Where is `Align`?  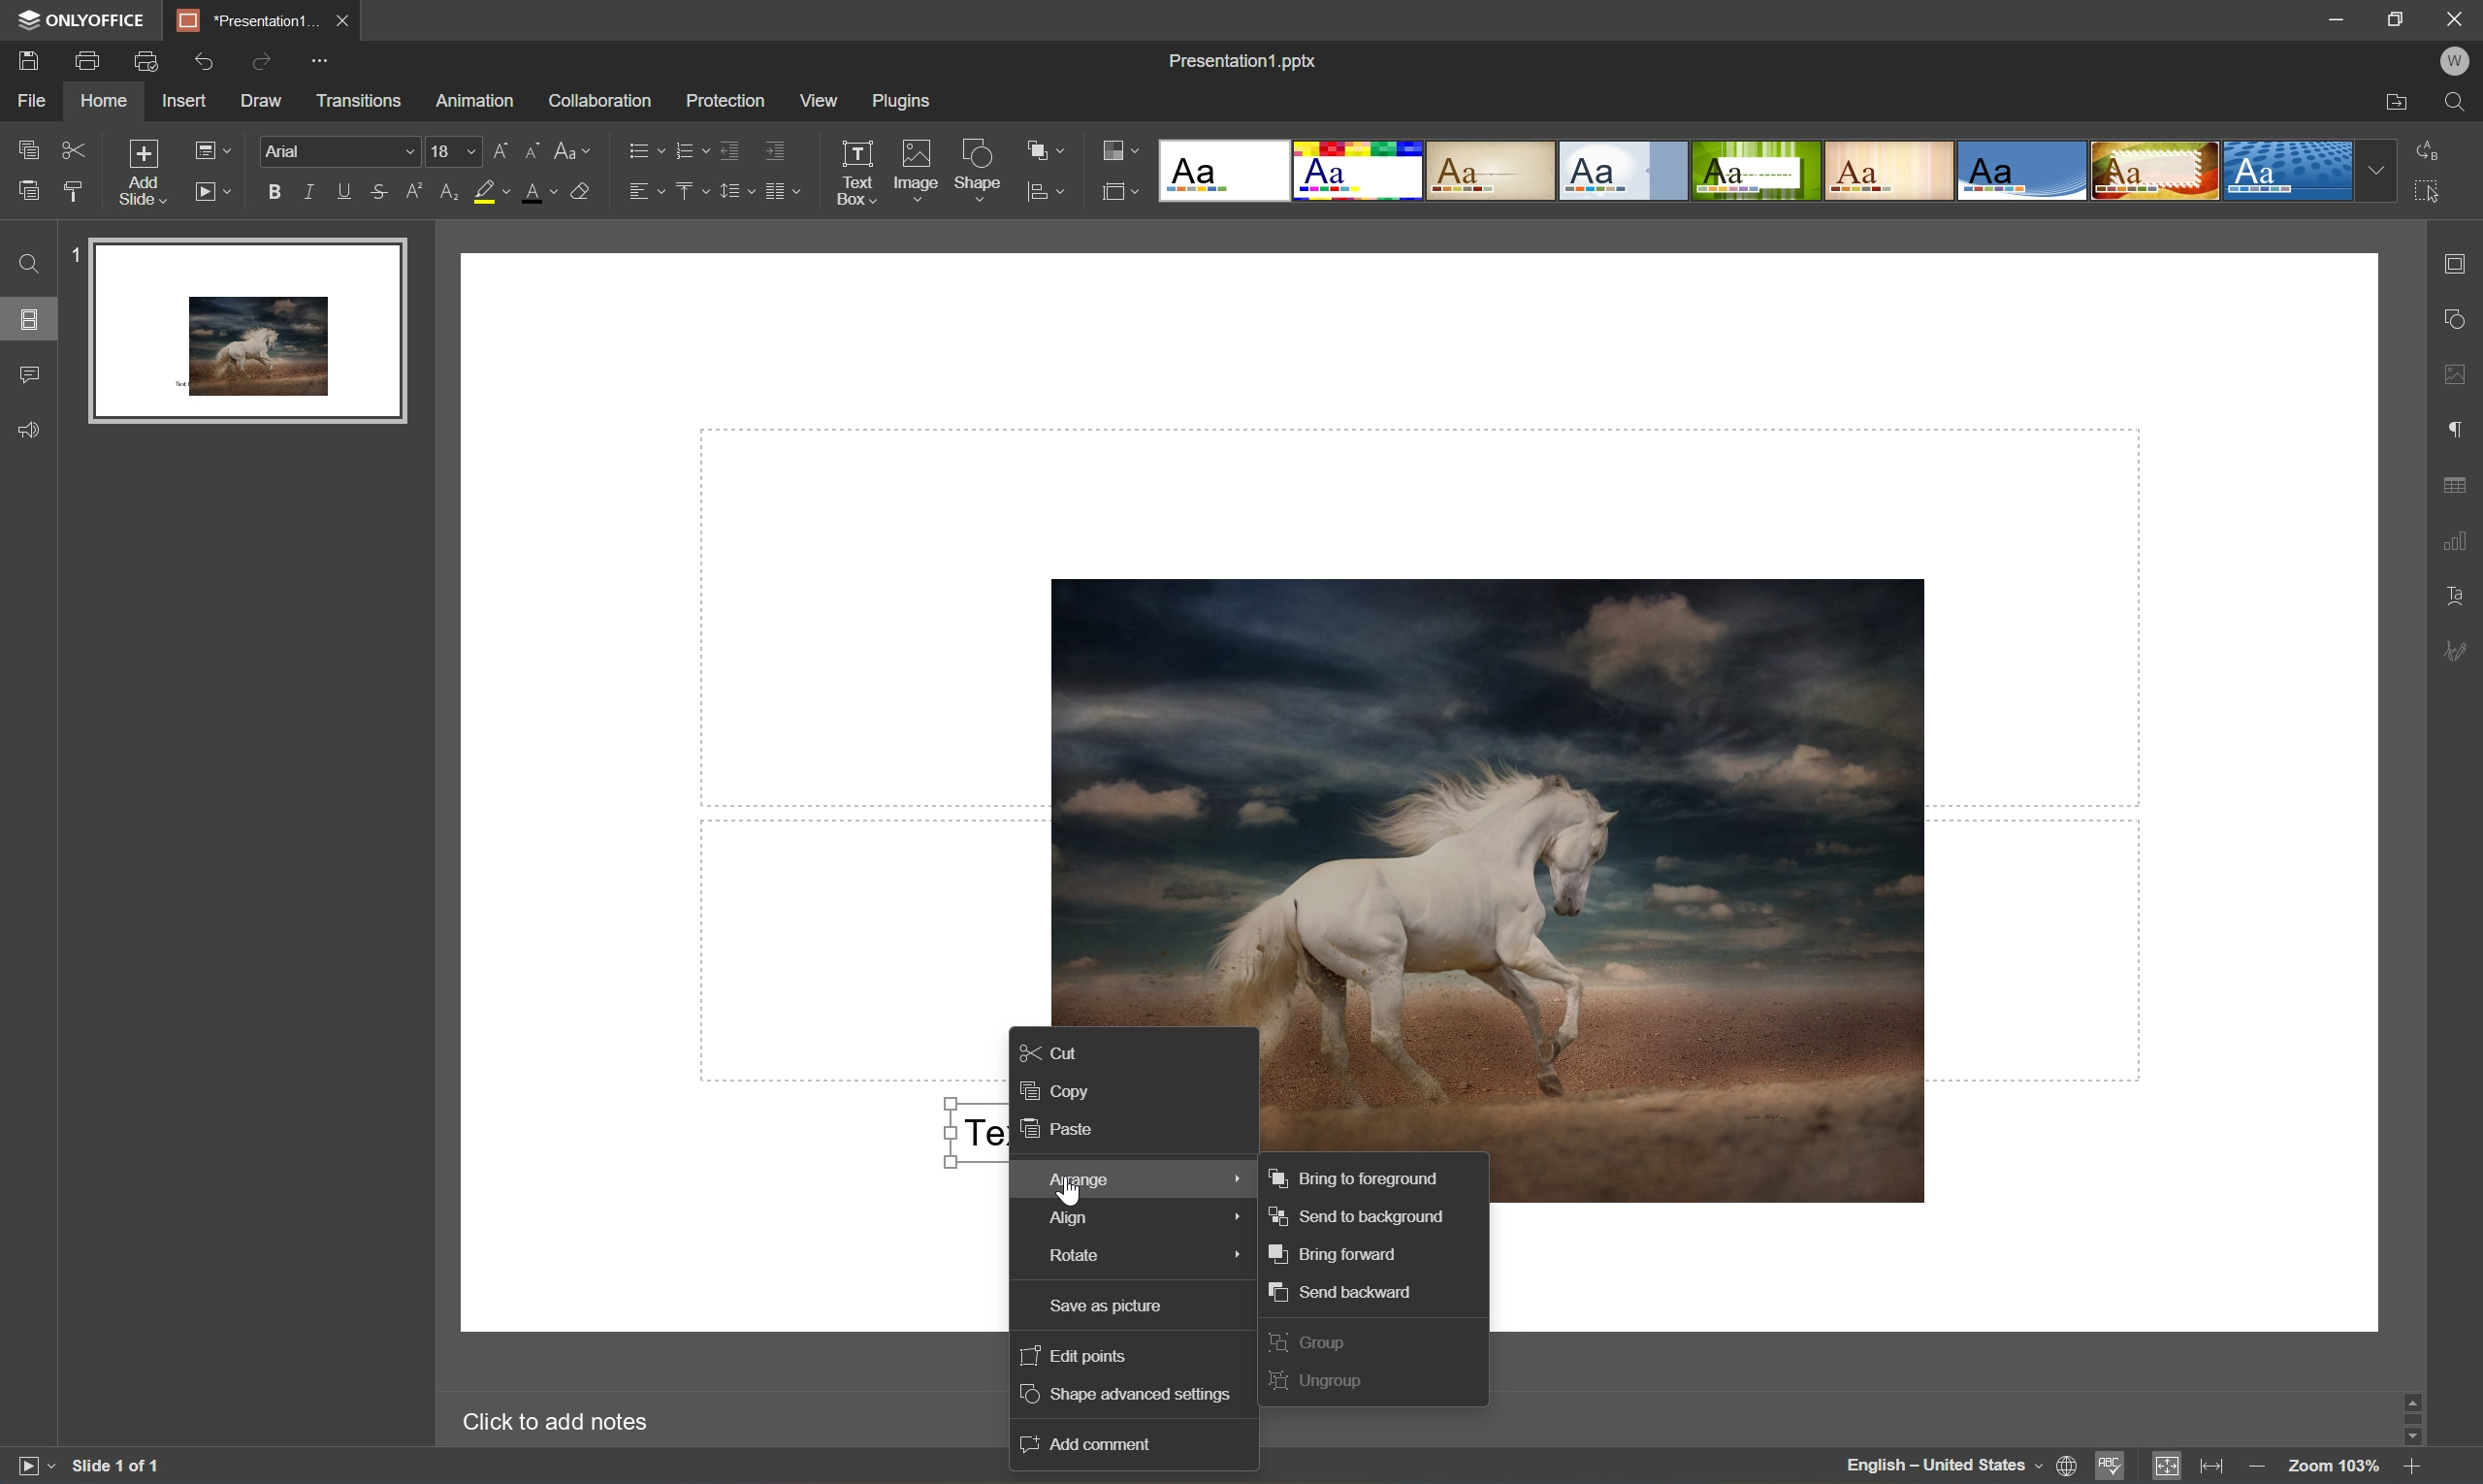 Align is located at coordinates (1127, 1218).